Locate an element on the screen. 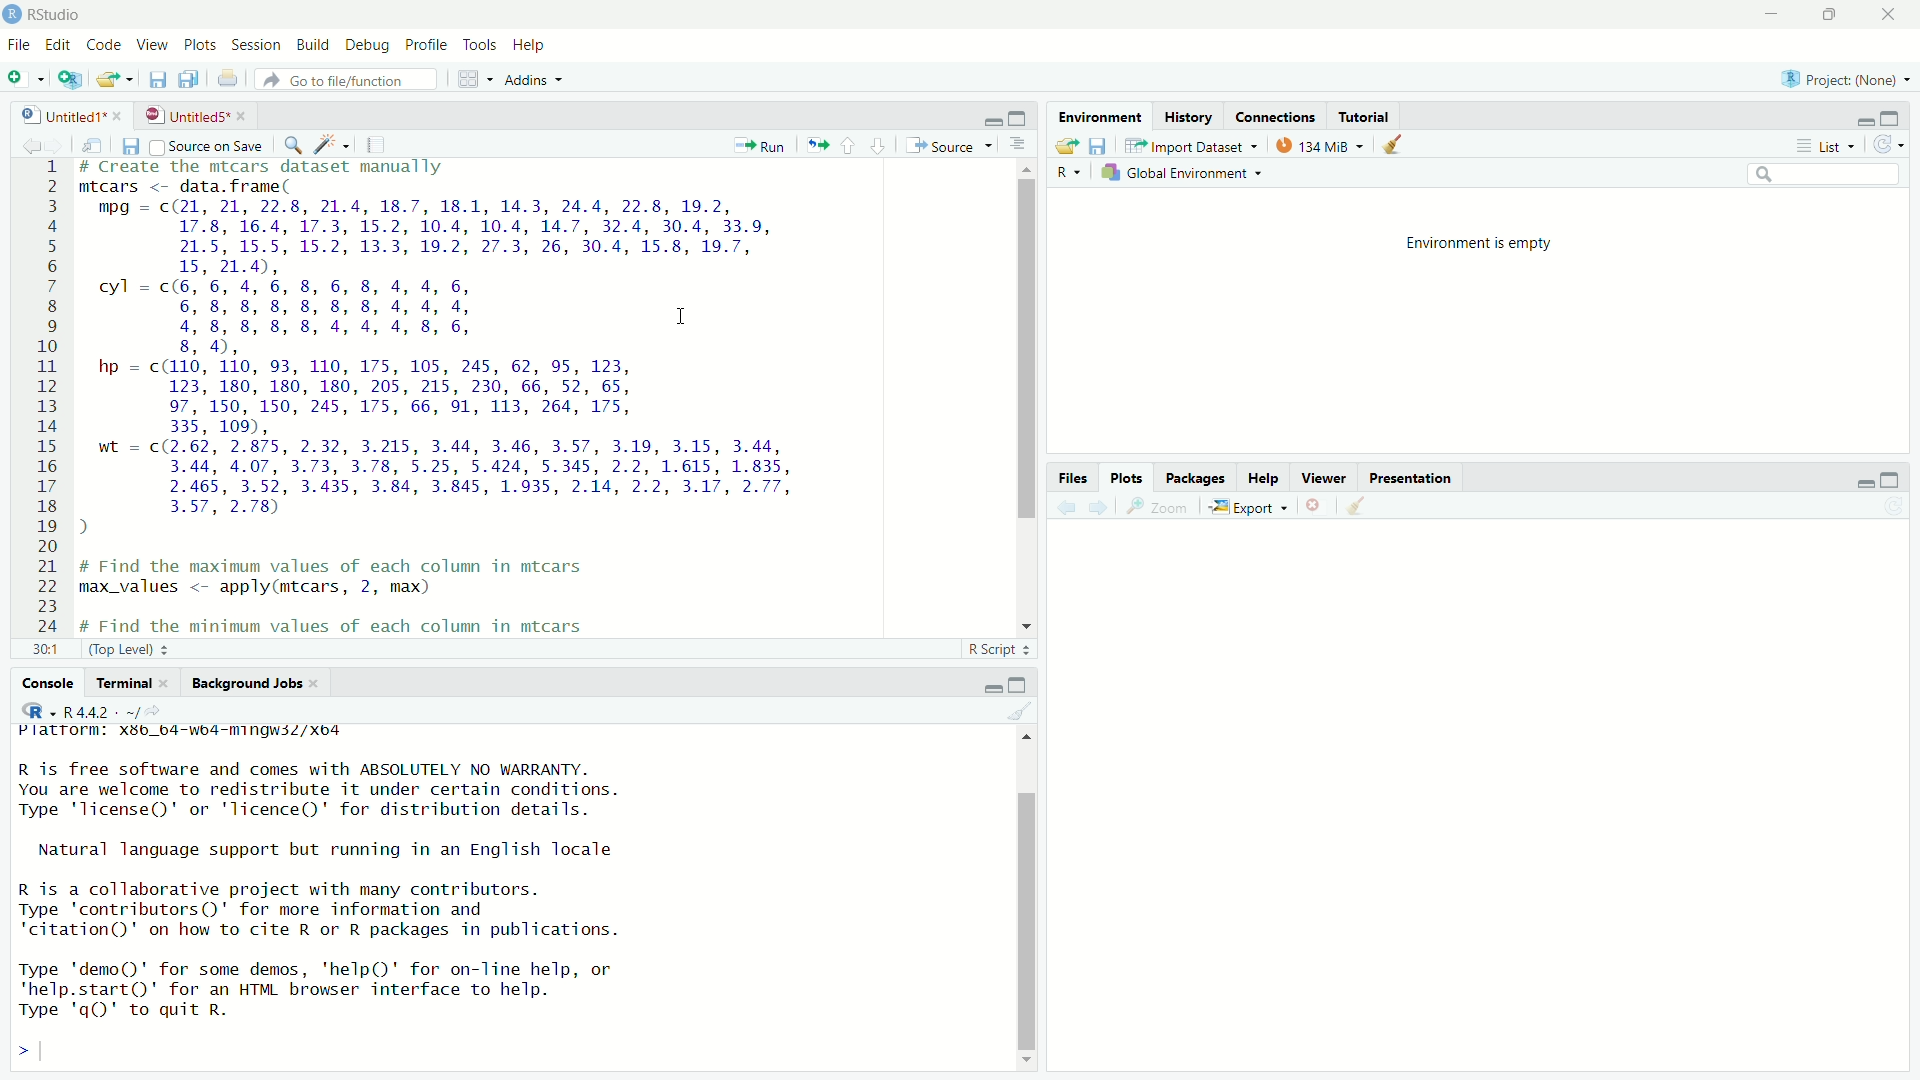 This screenshot has width=1920, height=1080. options is located at coordinates (1017, 145).